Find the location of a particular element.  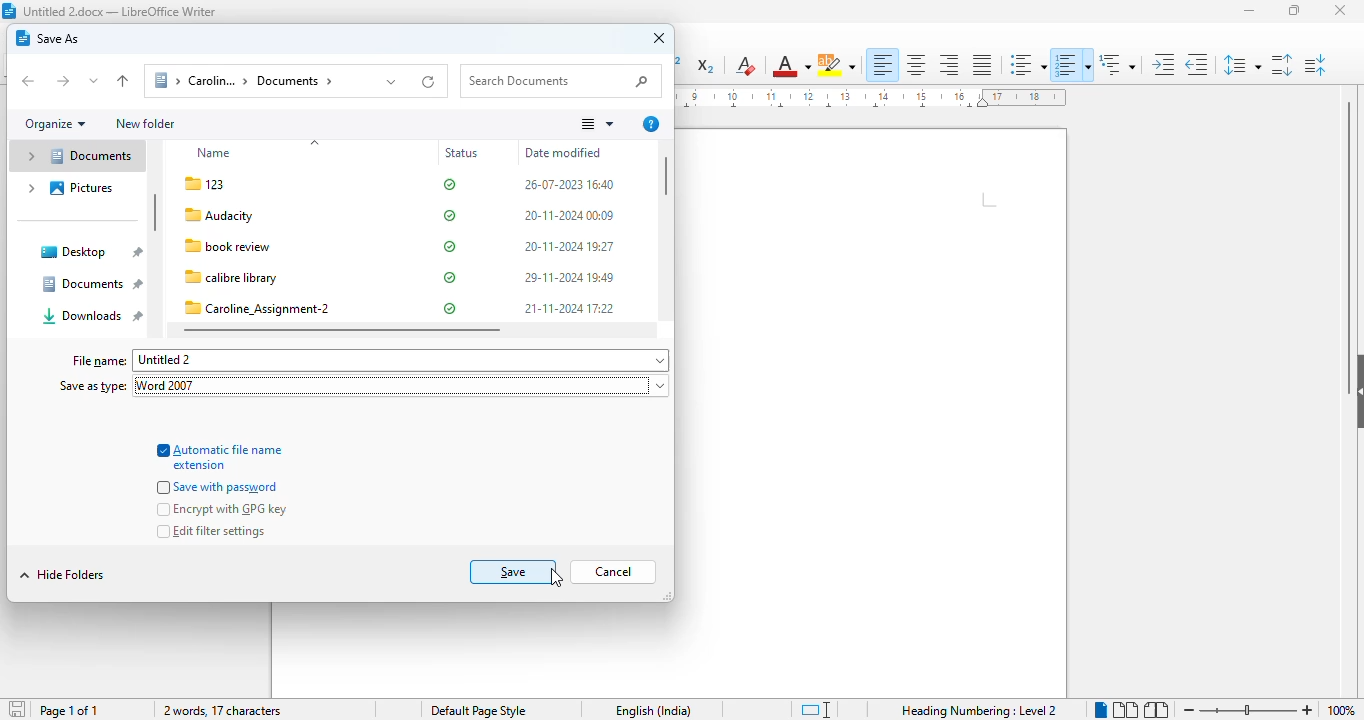

edit filter settings is located at coordinates (211, 531).